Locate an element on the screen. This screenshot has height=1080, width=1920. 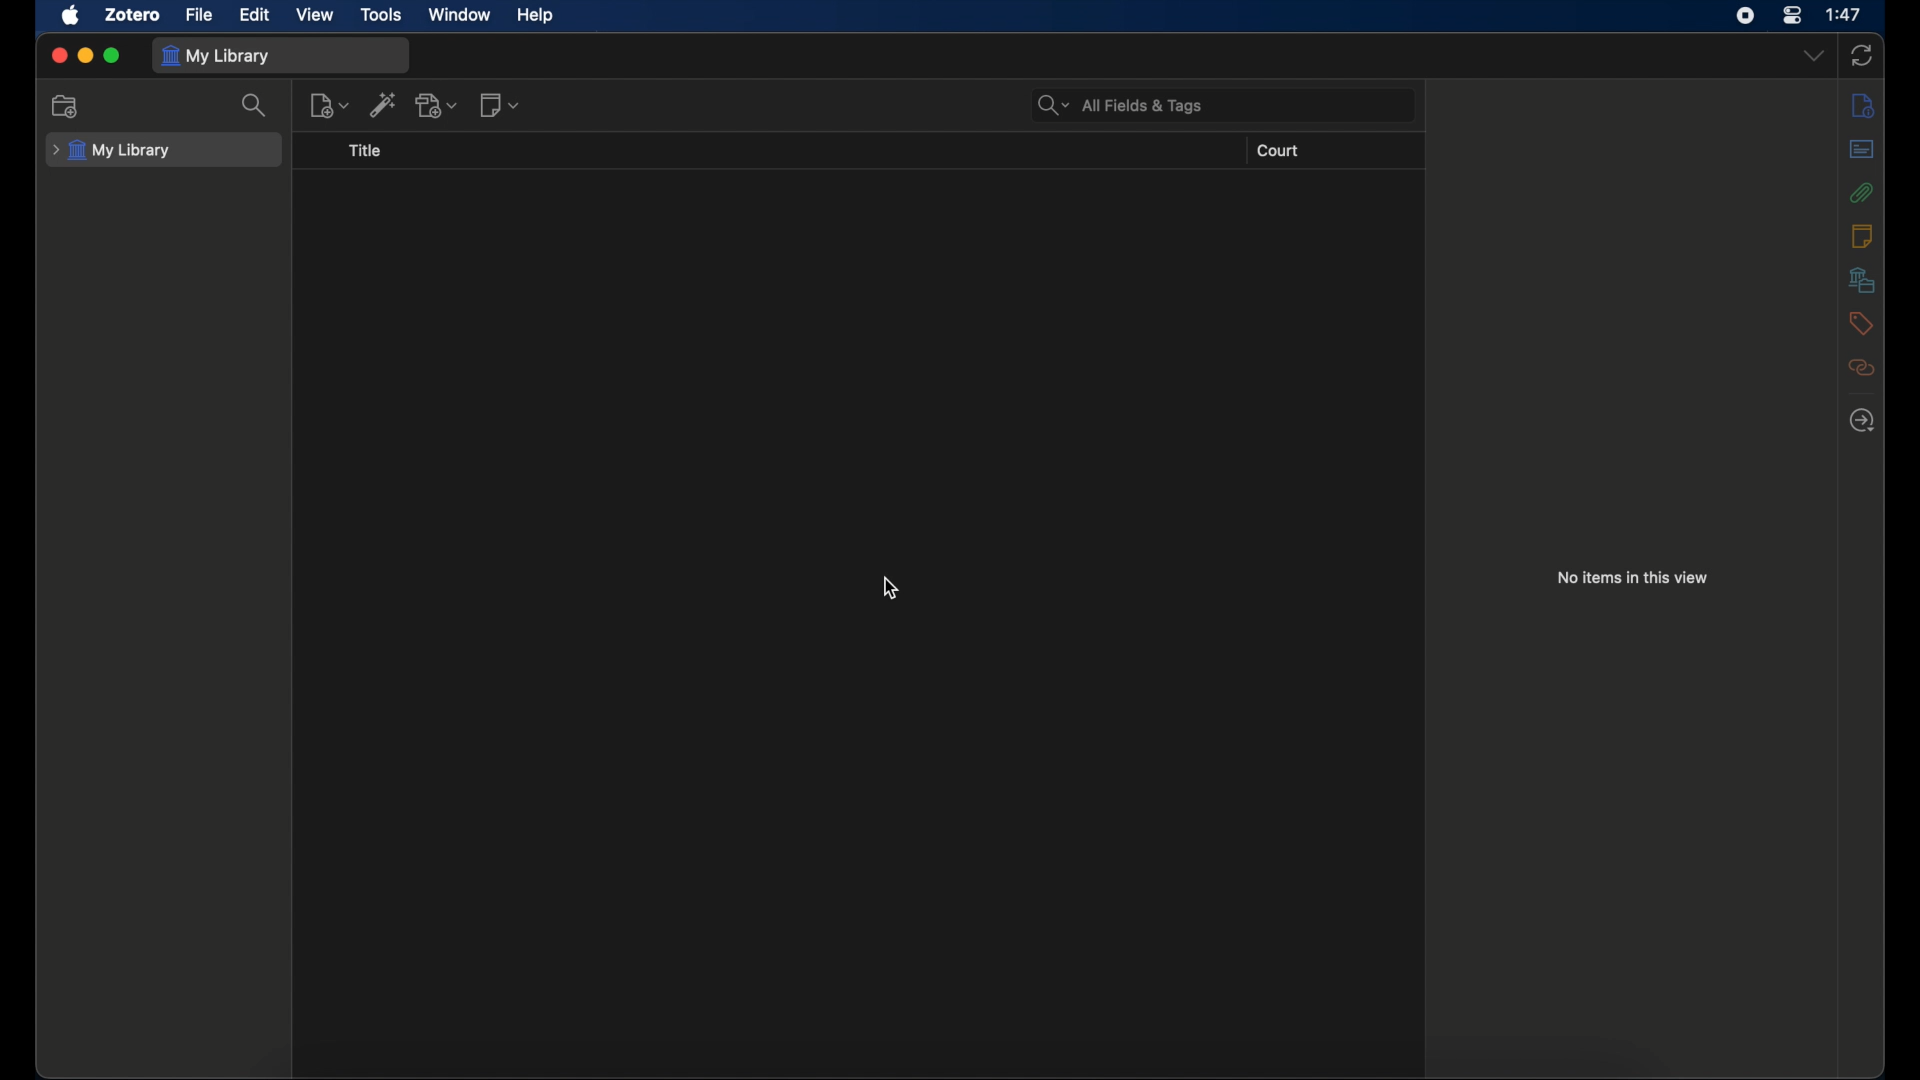
title is located at coordinates (366, 151).